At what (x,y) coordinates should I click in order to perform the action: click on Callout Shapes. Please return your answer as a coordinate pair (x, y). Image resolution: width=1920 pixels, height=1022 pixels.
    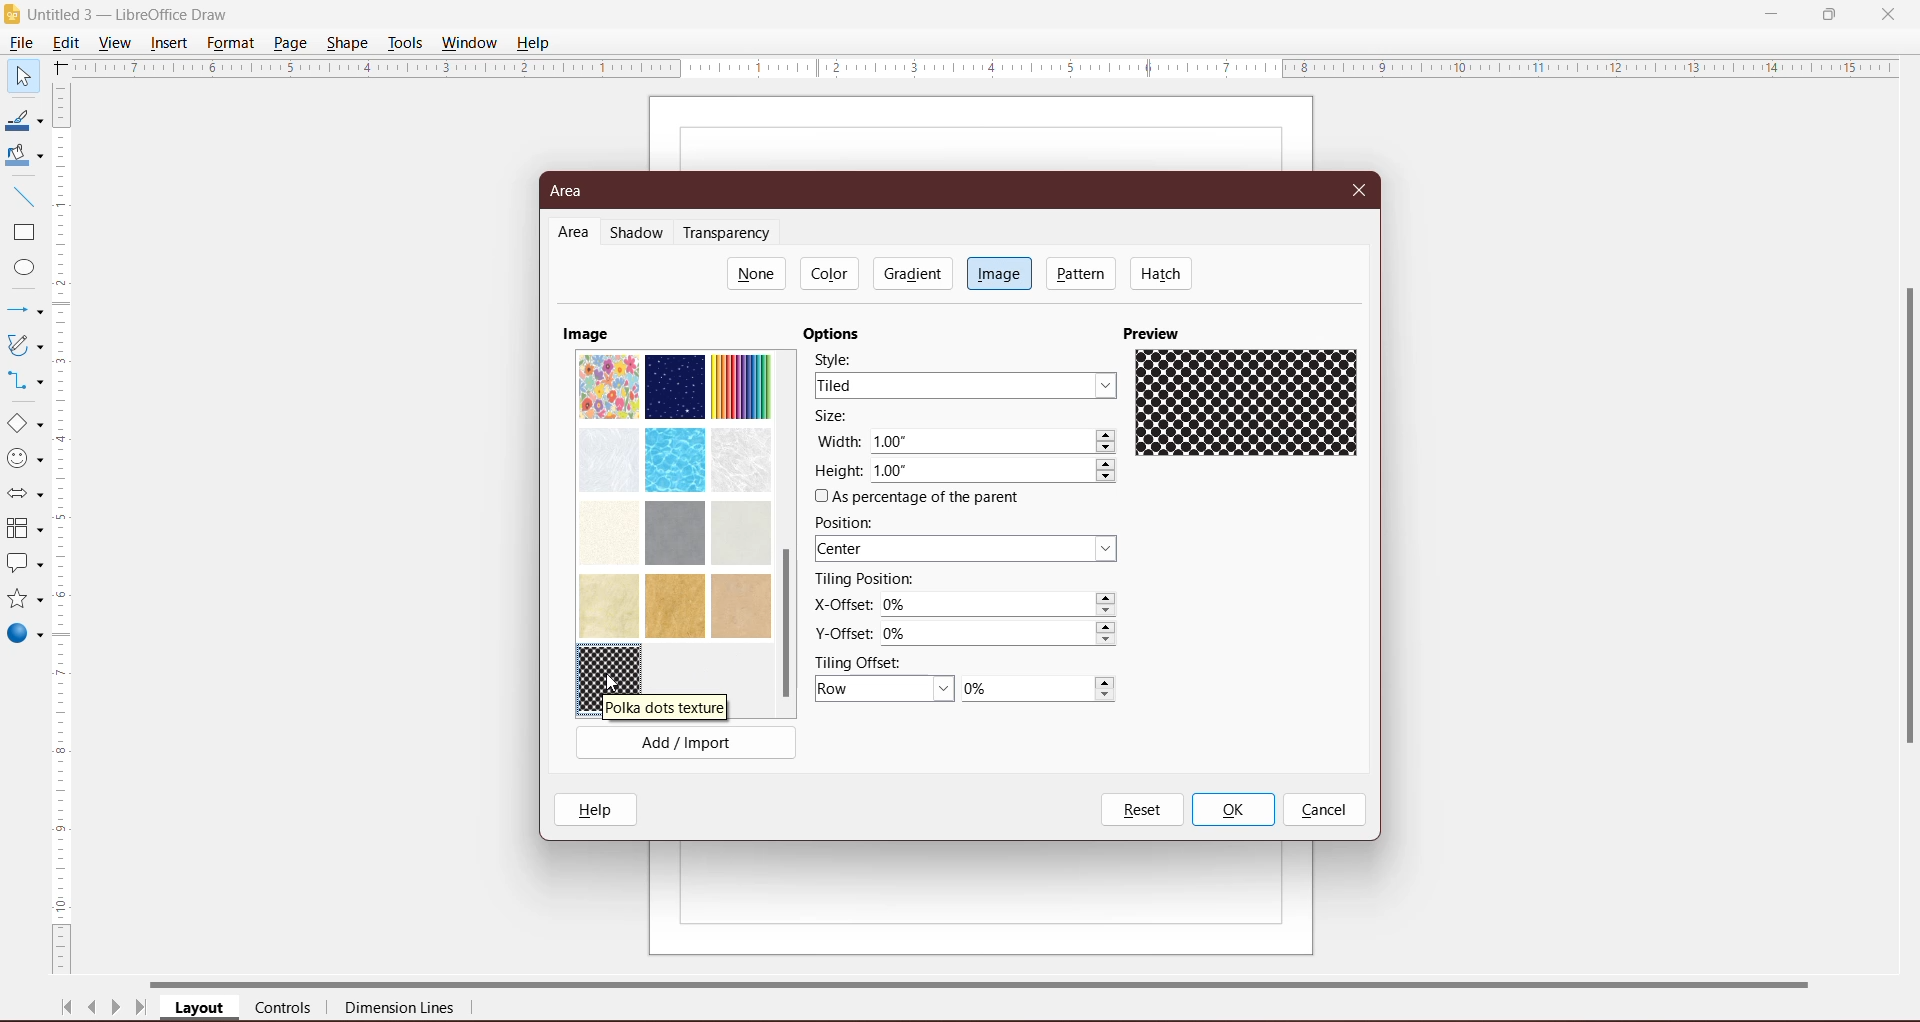
    Looking at the image, I should click on (23, 565).